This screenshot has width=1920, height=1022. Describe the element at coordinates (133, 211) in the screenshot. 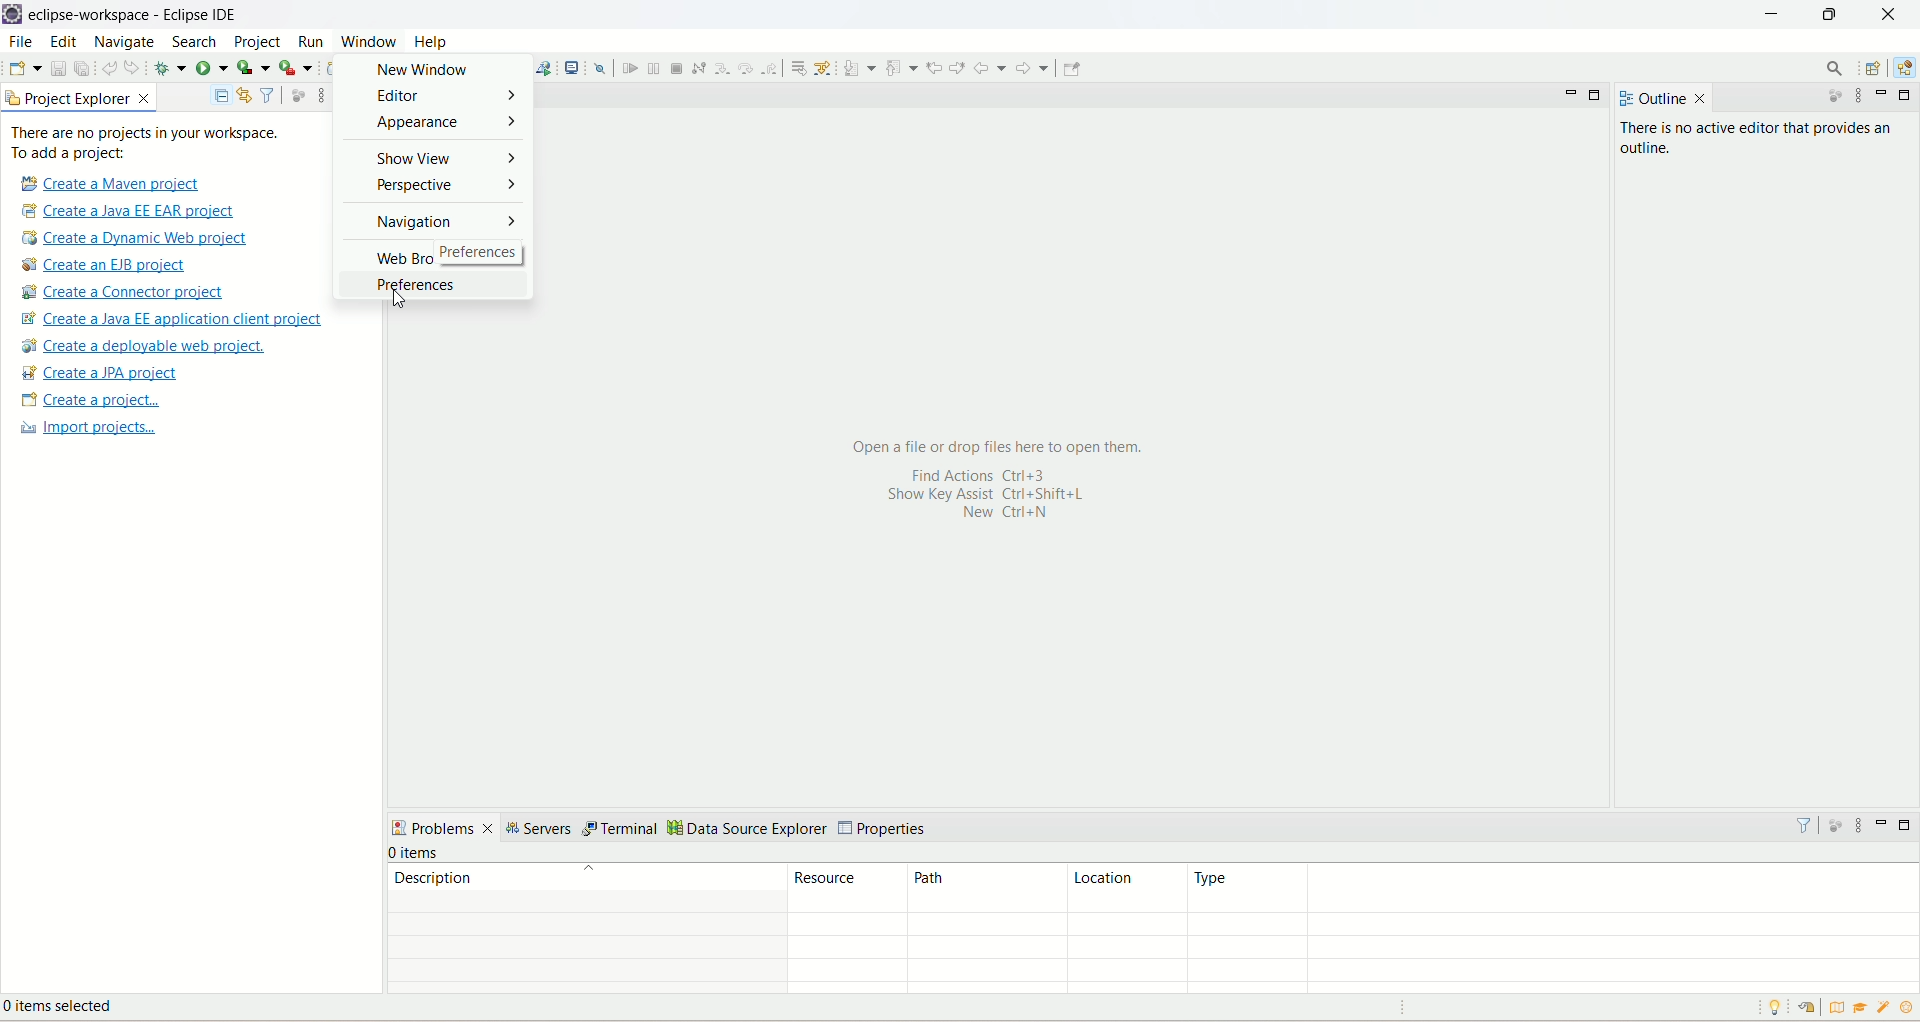

I see `create a Java EE ER project` at that location.